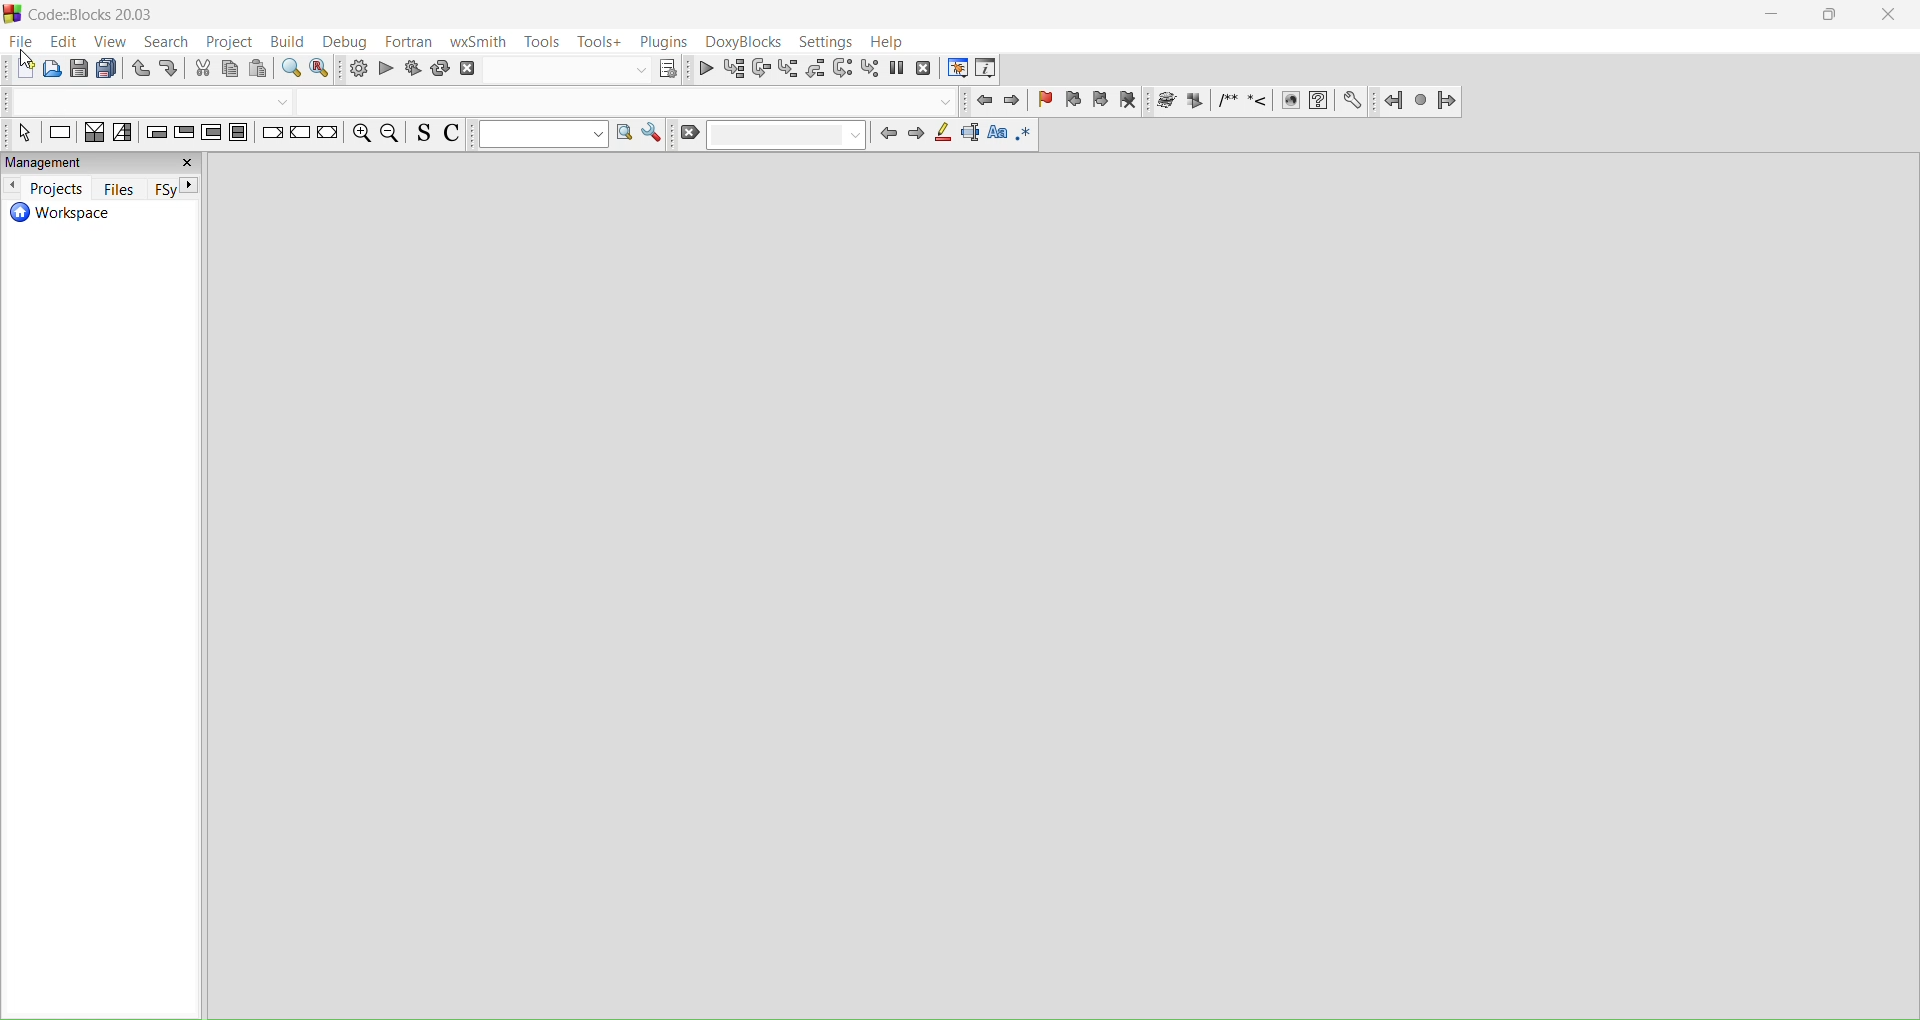  I want to click on abort, so click(469, 69).